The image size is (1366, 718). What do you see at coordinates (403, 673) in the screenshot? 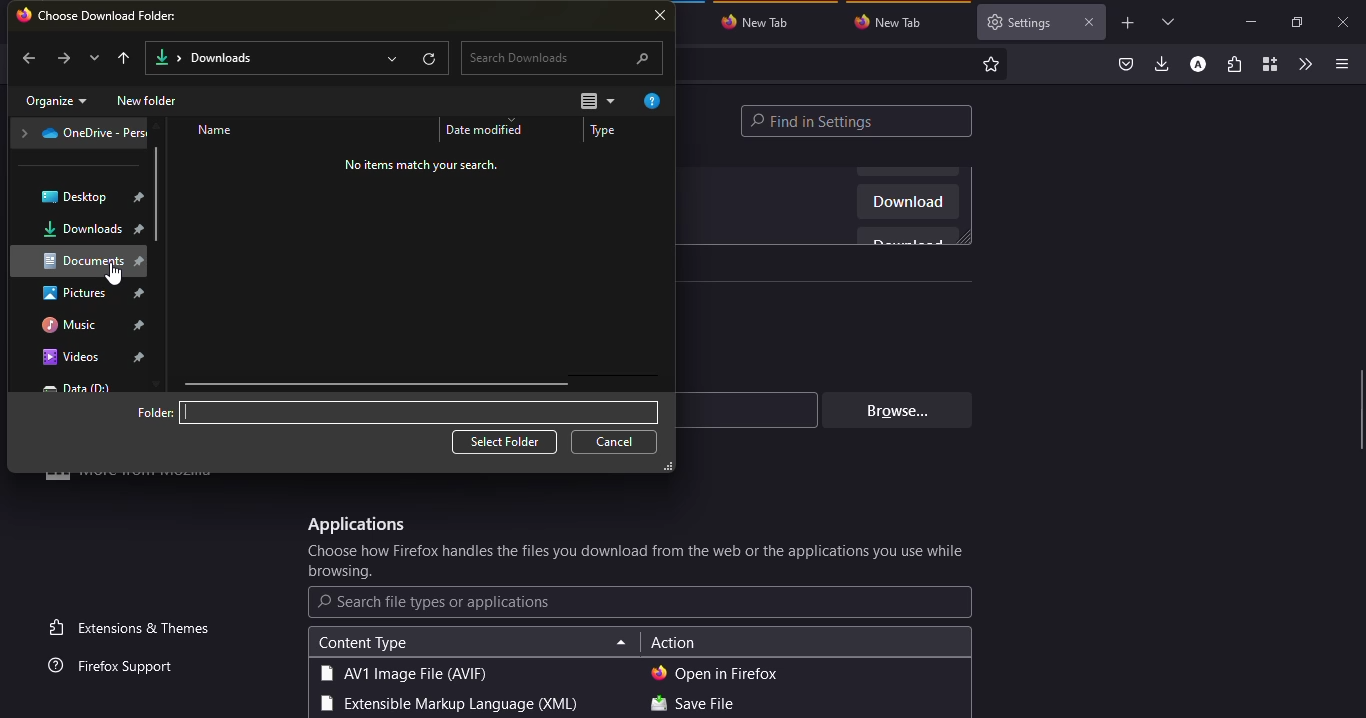
I see `type` at bounding box center [403, 673].